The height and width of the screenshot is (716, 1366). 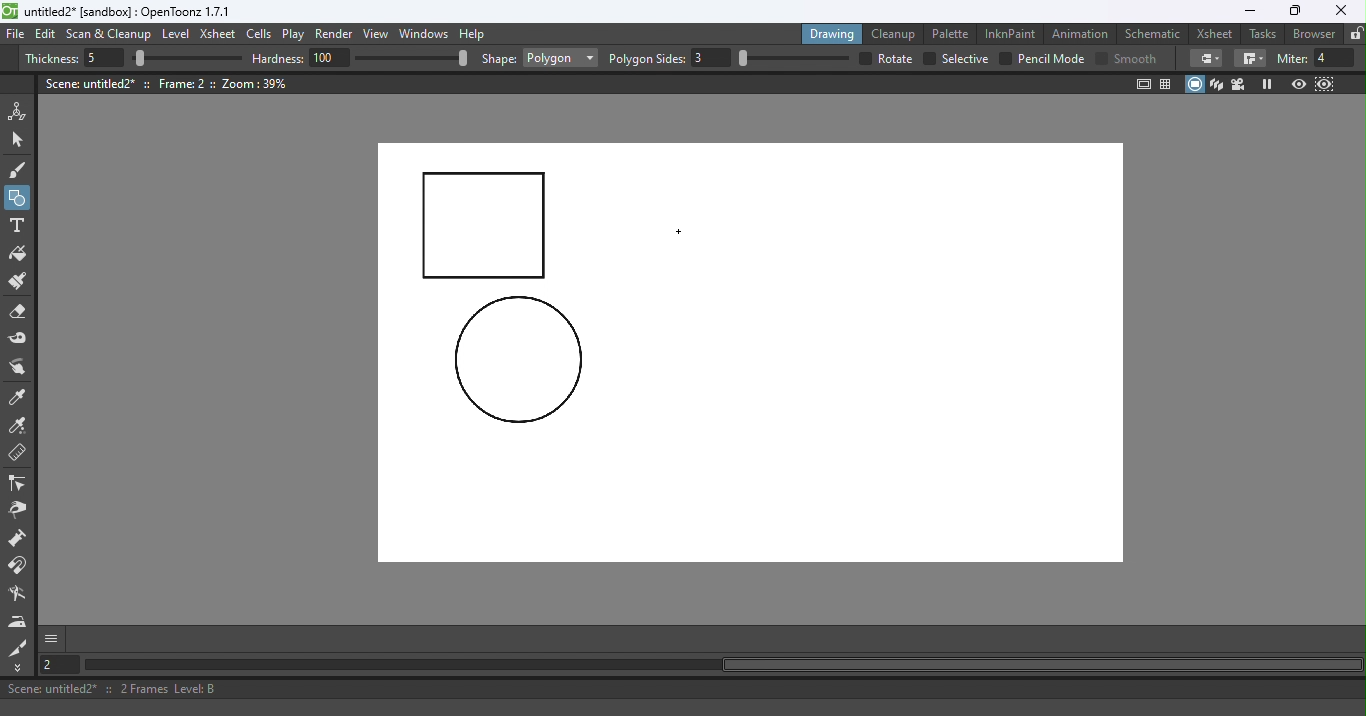 I want to click on Canvas details, so click(x=169, y=83).